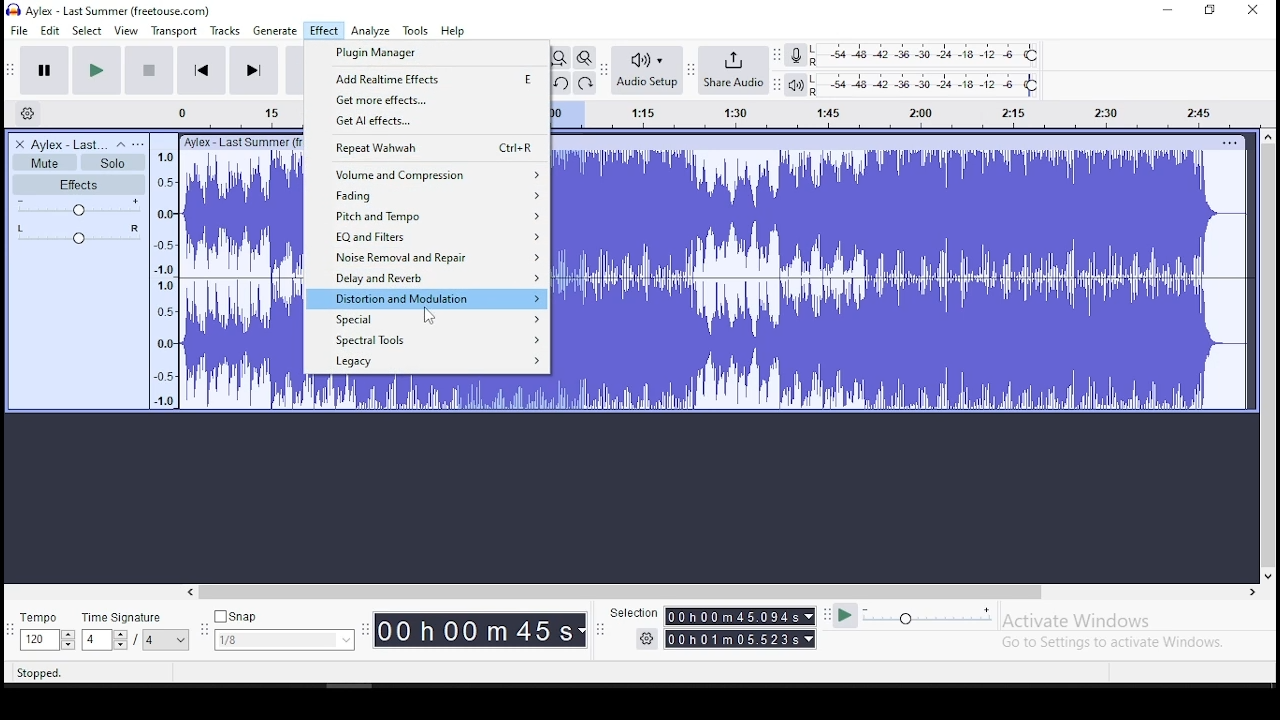 This screenshot has width=1280, height=720. Describe the element at coordinates (88, 31) in the screenshot. I see `select` at that location.